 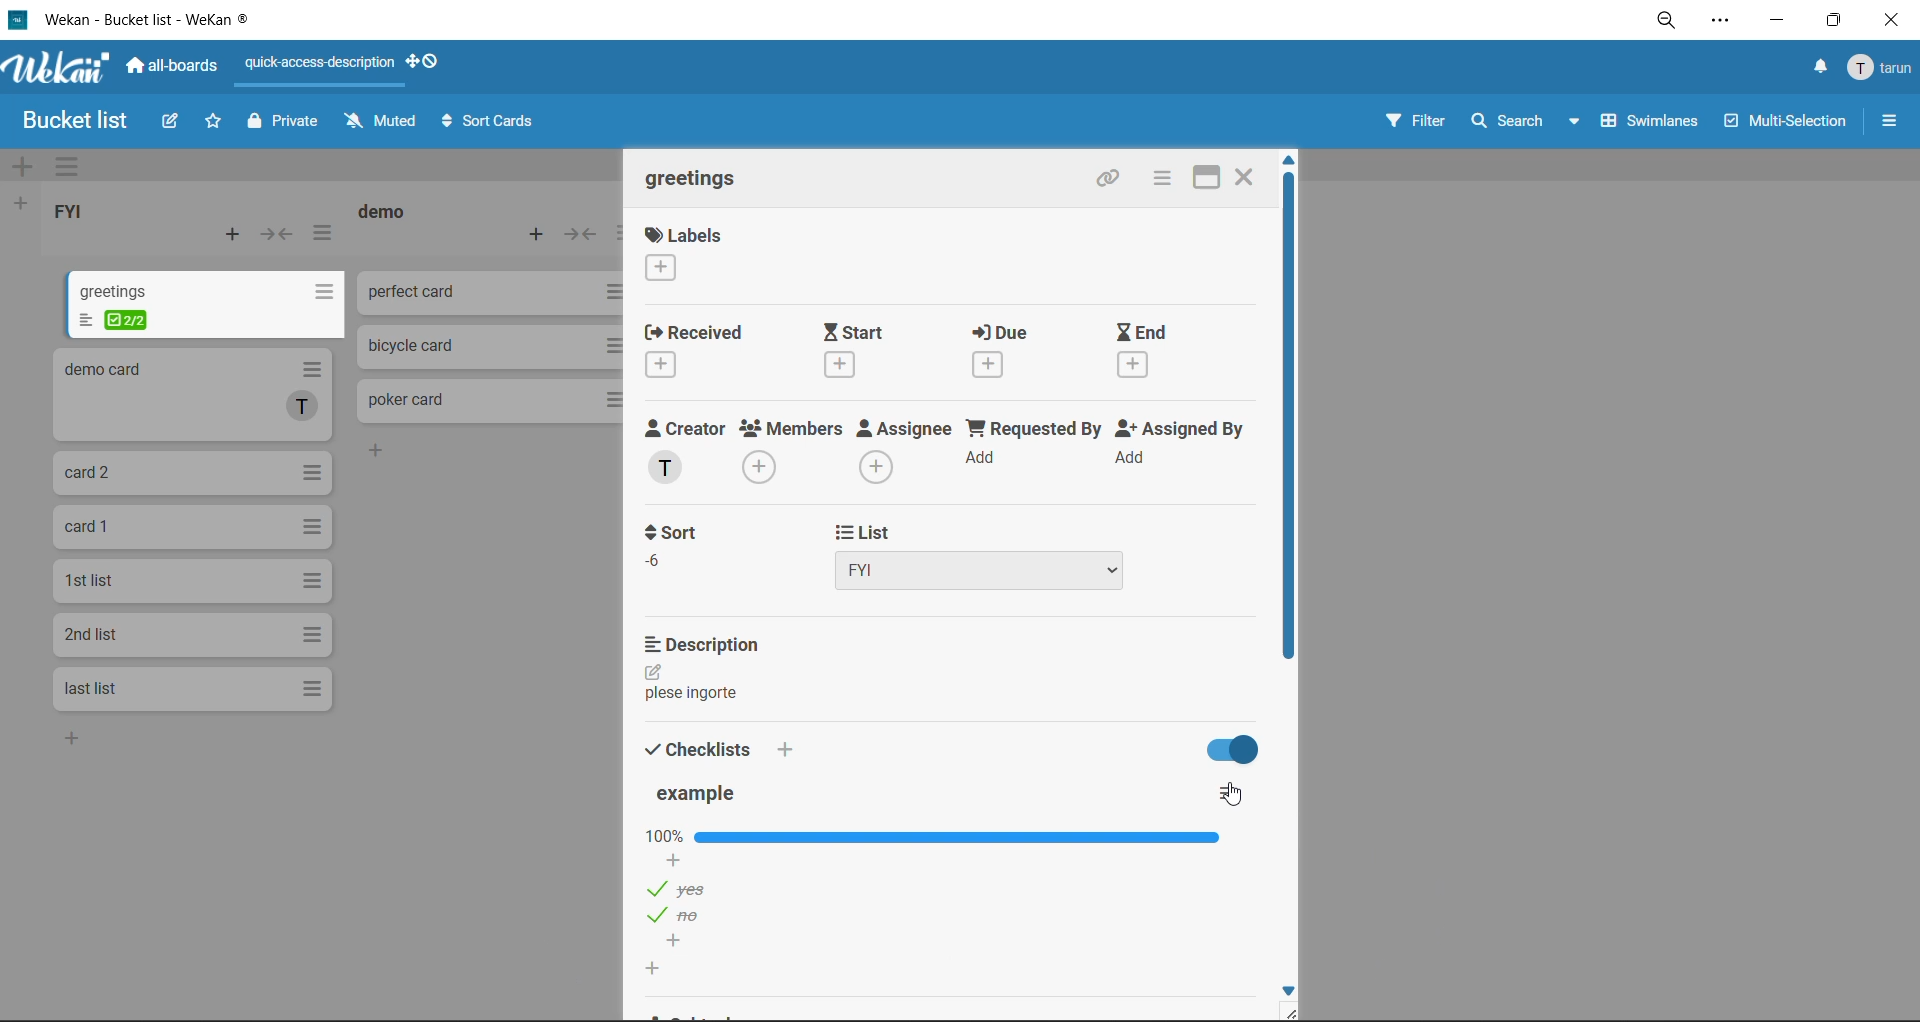 What do you see at coordinates (1019, 555) in the screenshot?
I see `list` at bounding box center [1019, 555].